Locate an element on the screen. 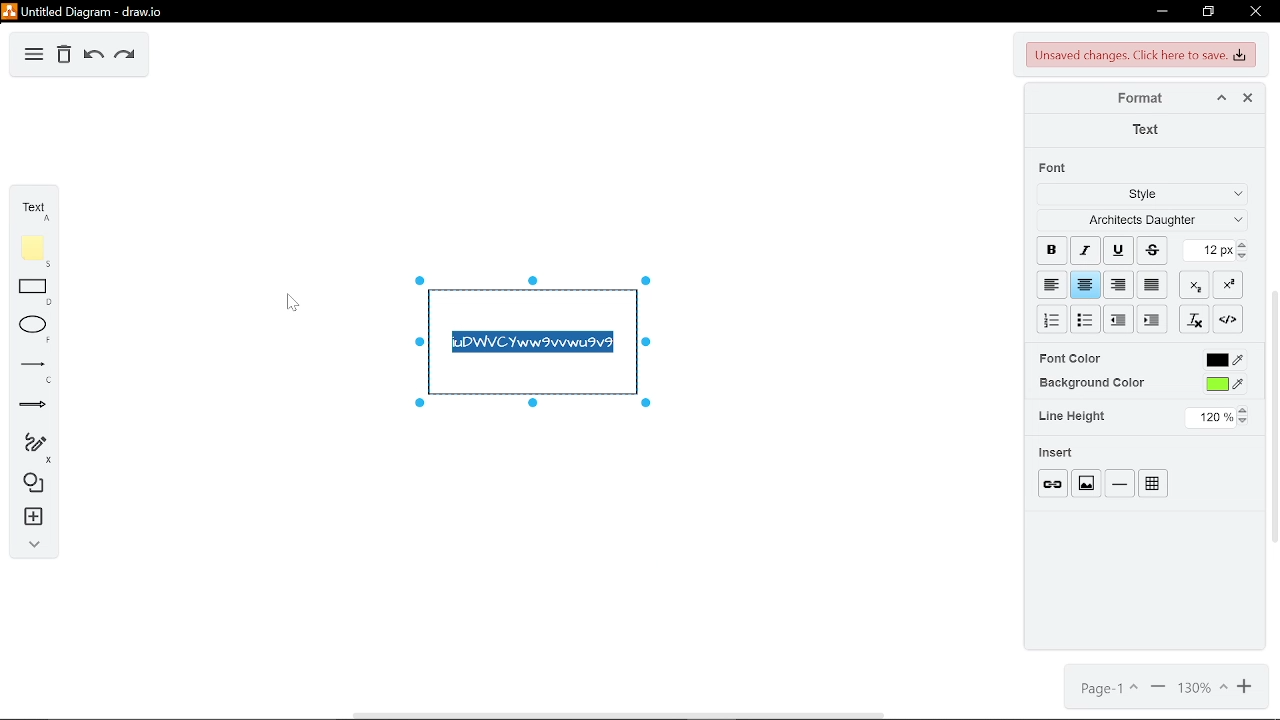  increase line height is located at coordinates (1245, 408).